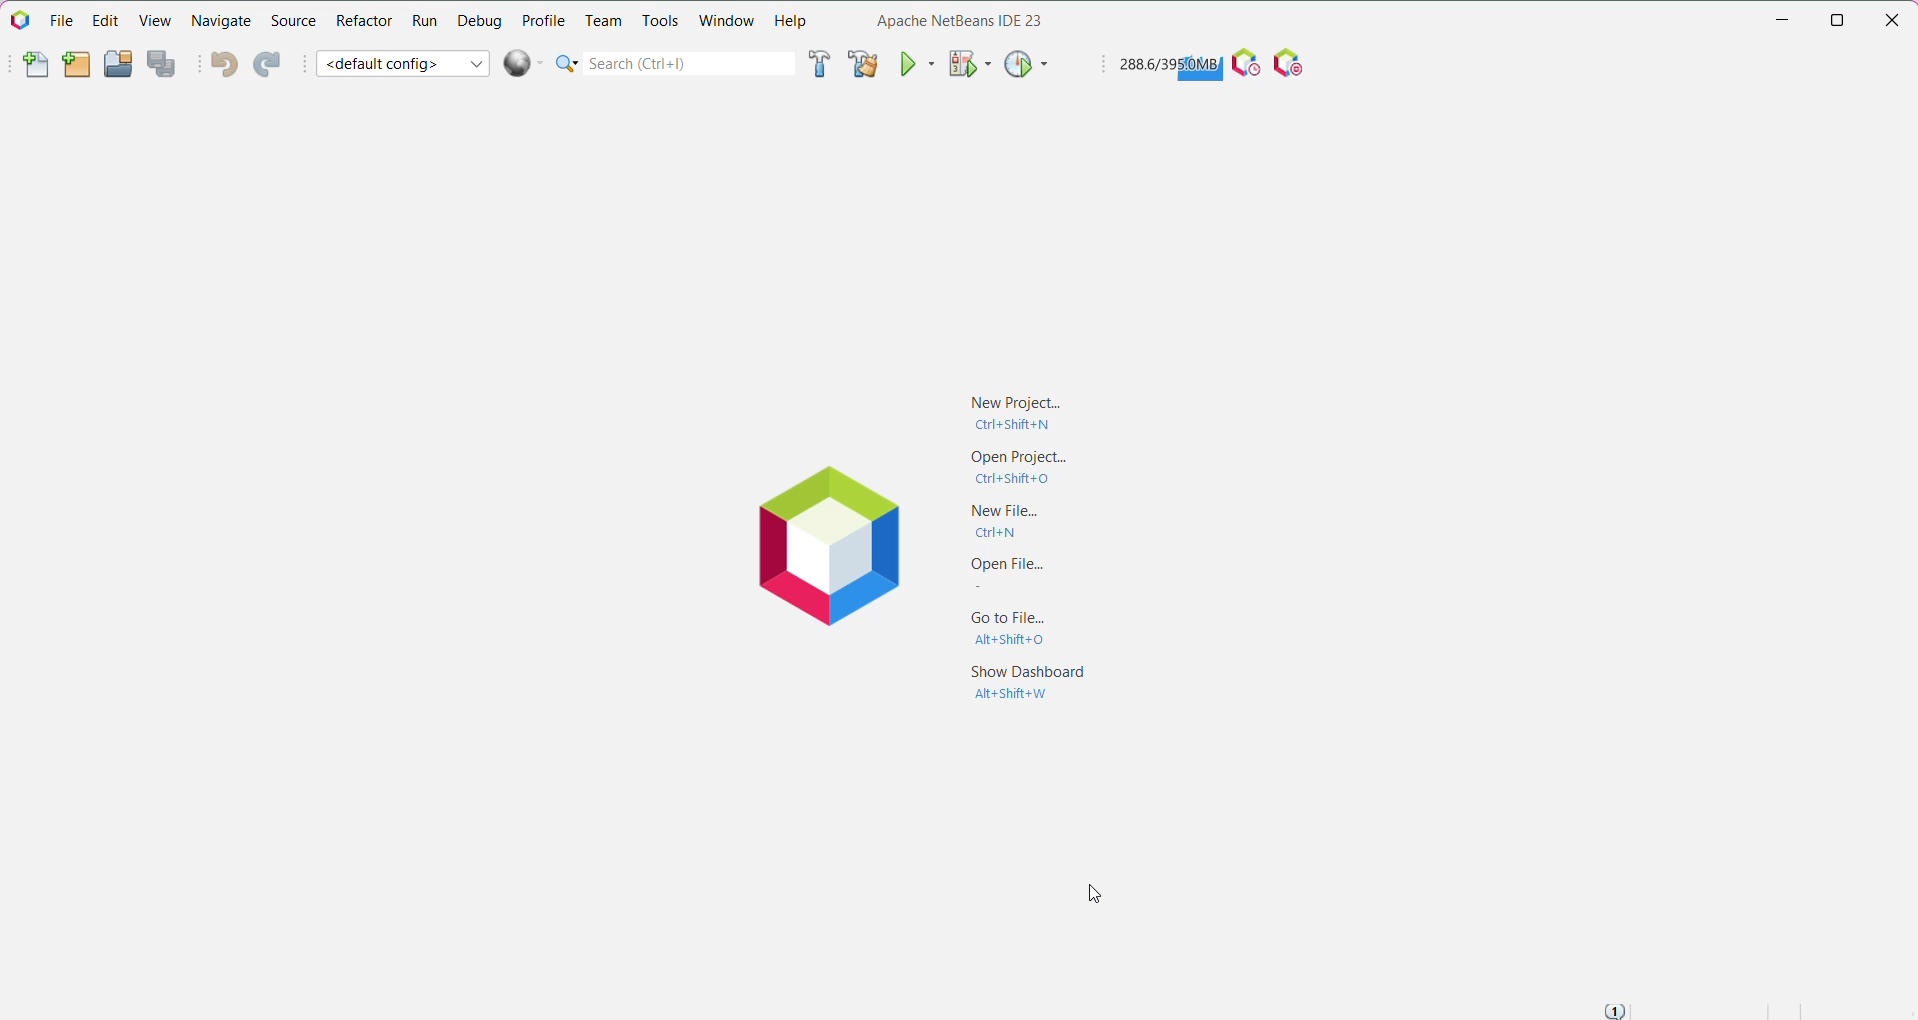 Image resolution: width=1918 pixels, height=1020 pixels. What do you see at coordinates (221, 65) in the screenshot?
I see `Undo` at bounding box center [221, 65].